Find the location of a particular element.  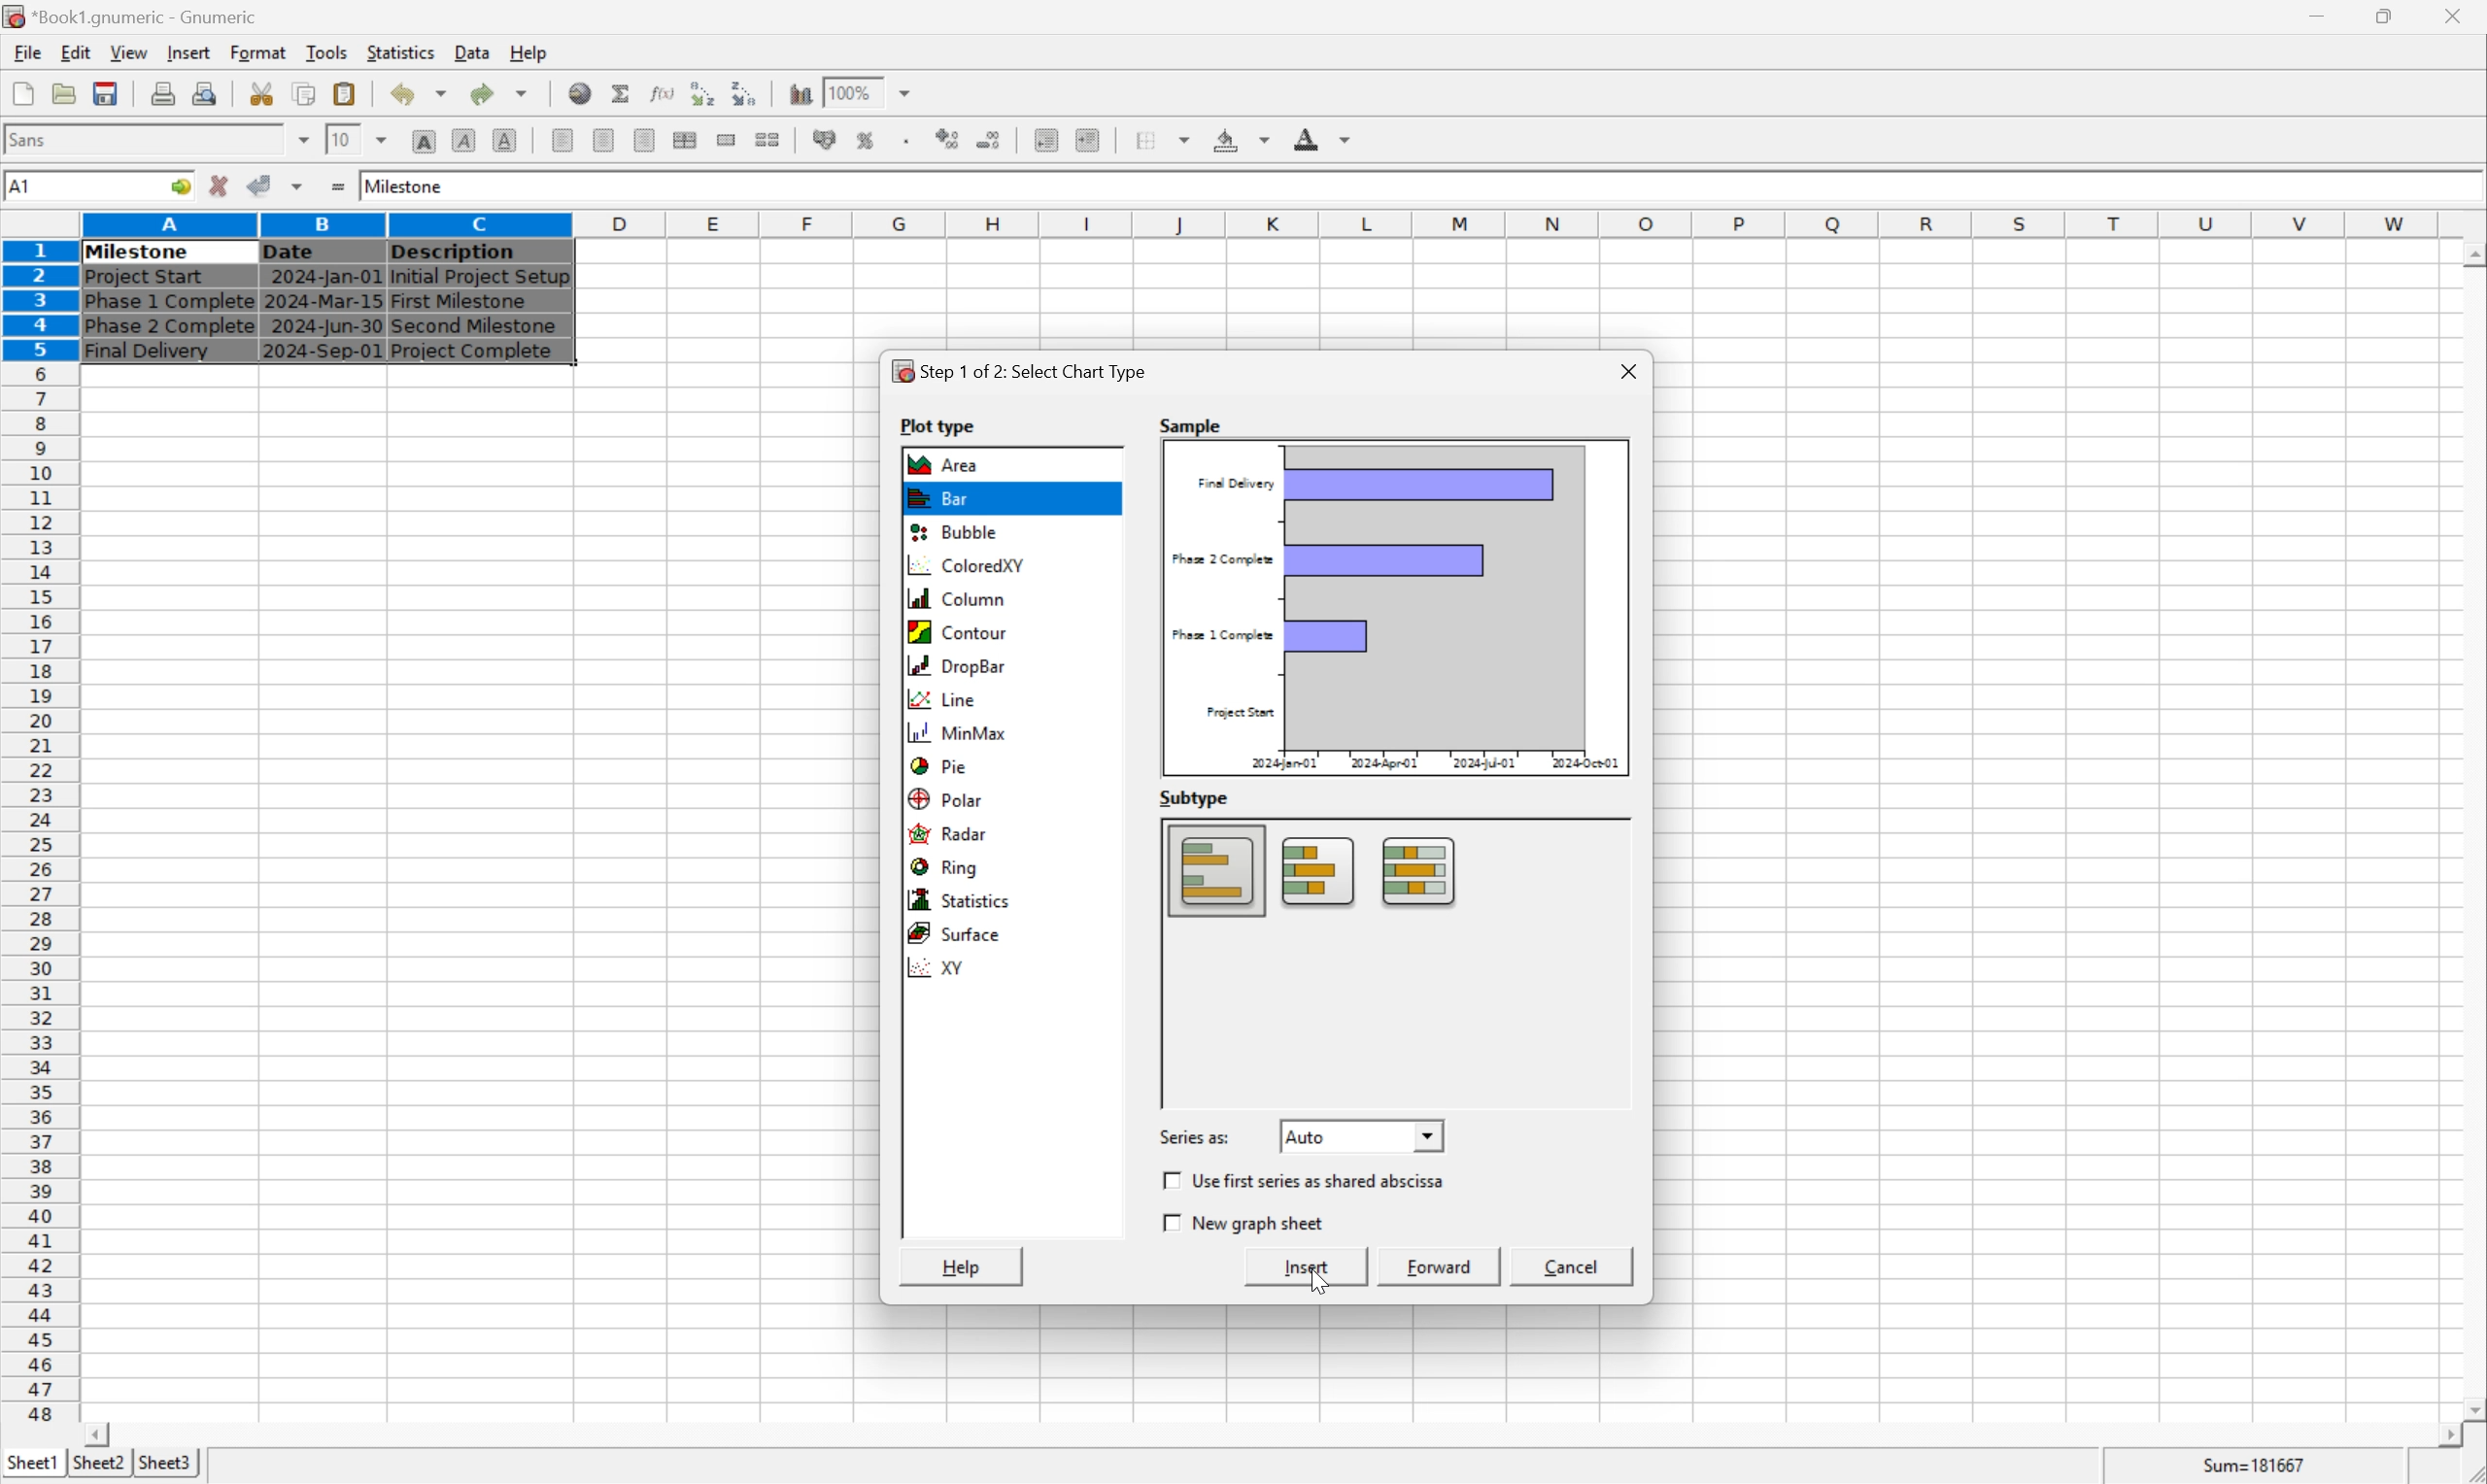

Sans is located at coordinates (33, 138).